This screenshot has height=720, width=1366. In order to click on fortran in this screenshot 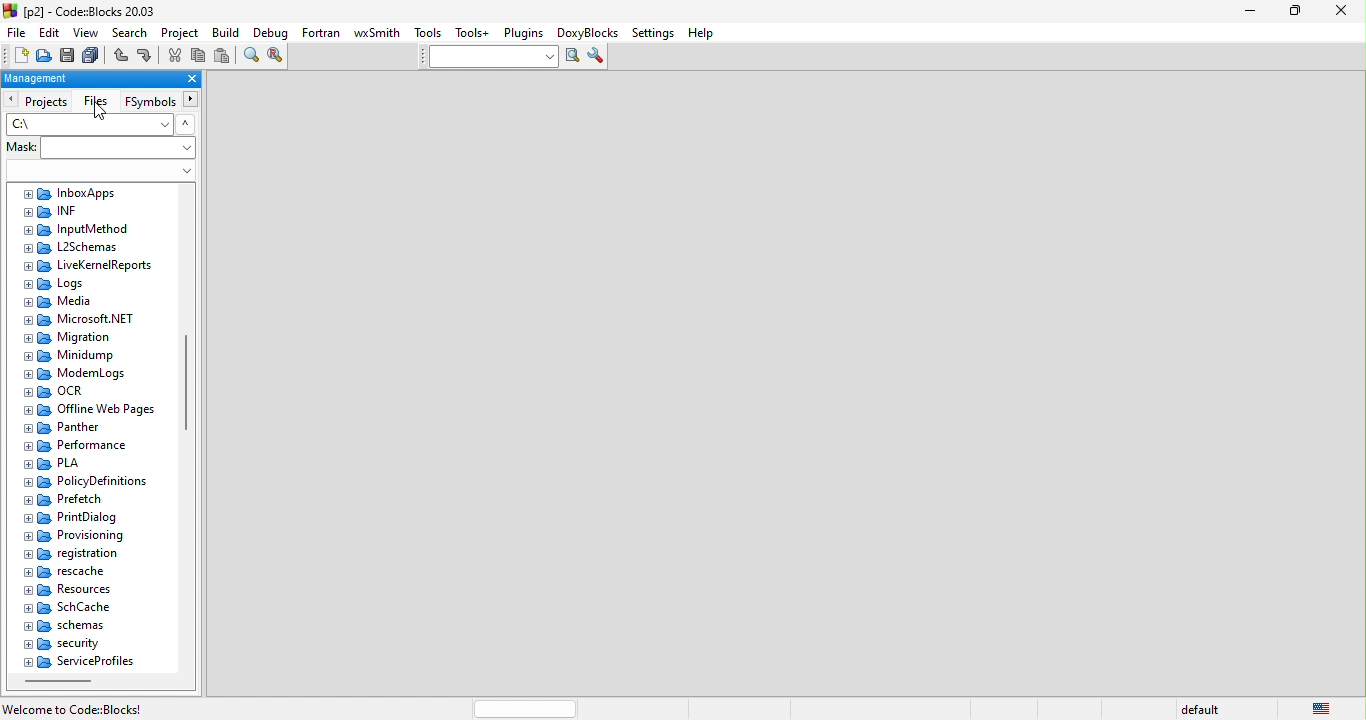, I will do `click(321, 33)`.